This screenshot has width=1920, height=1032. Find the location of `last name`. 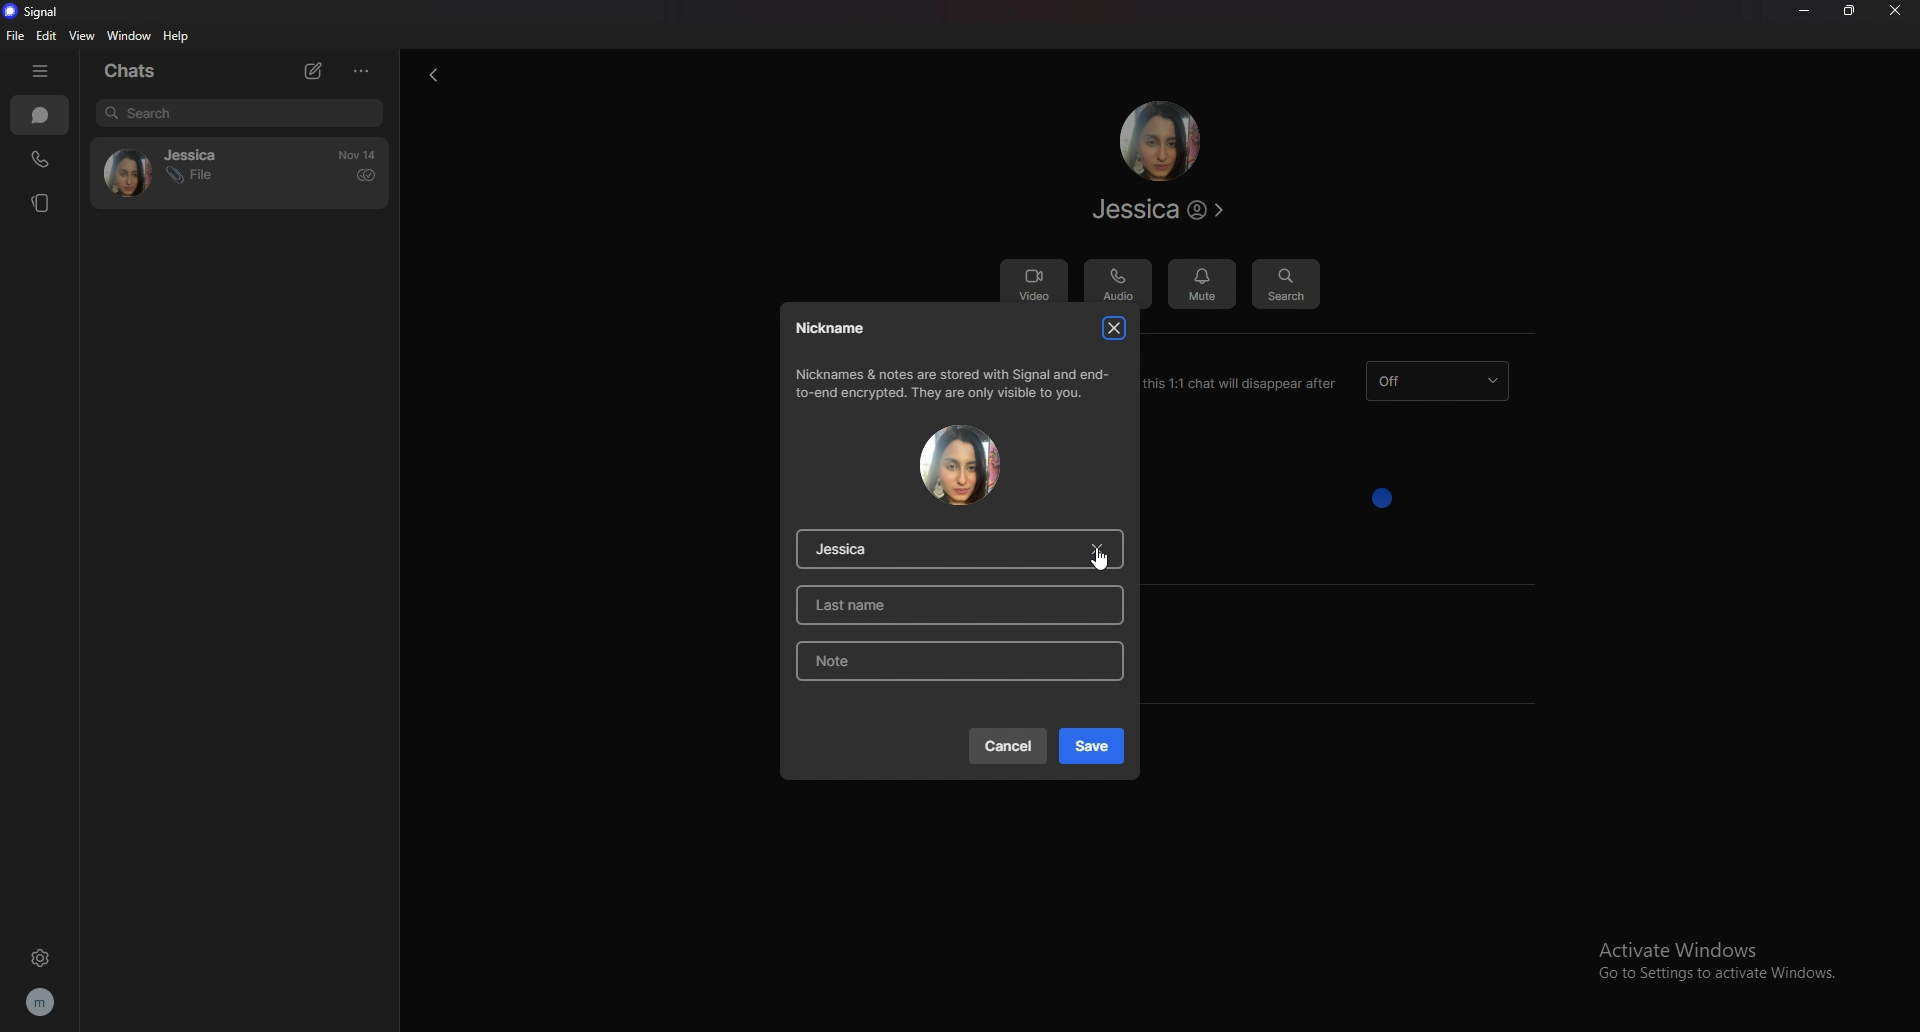

last name is located at coordinates (966, 604).